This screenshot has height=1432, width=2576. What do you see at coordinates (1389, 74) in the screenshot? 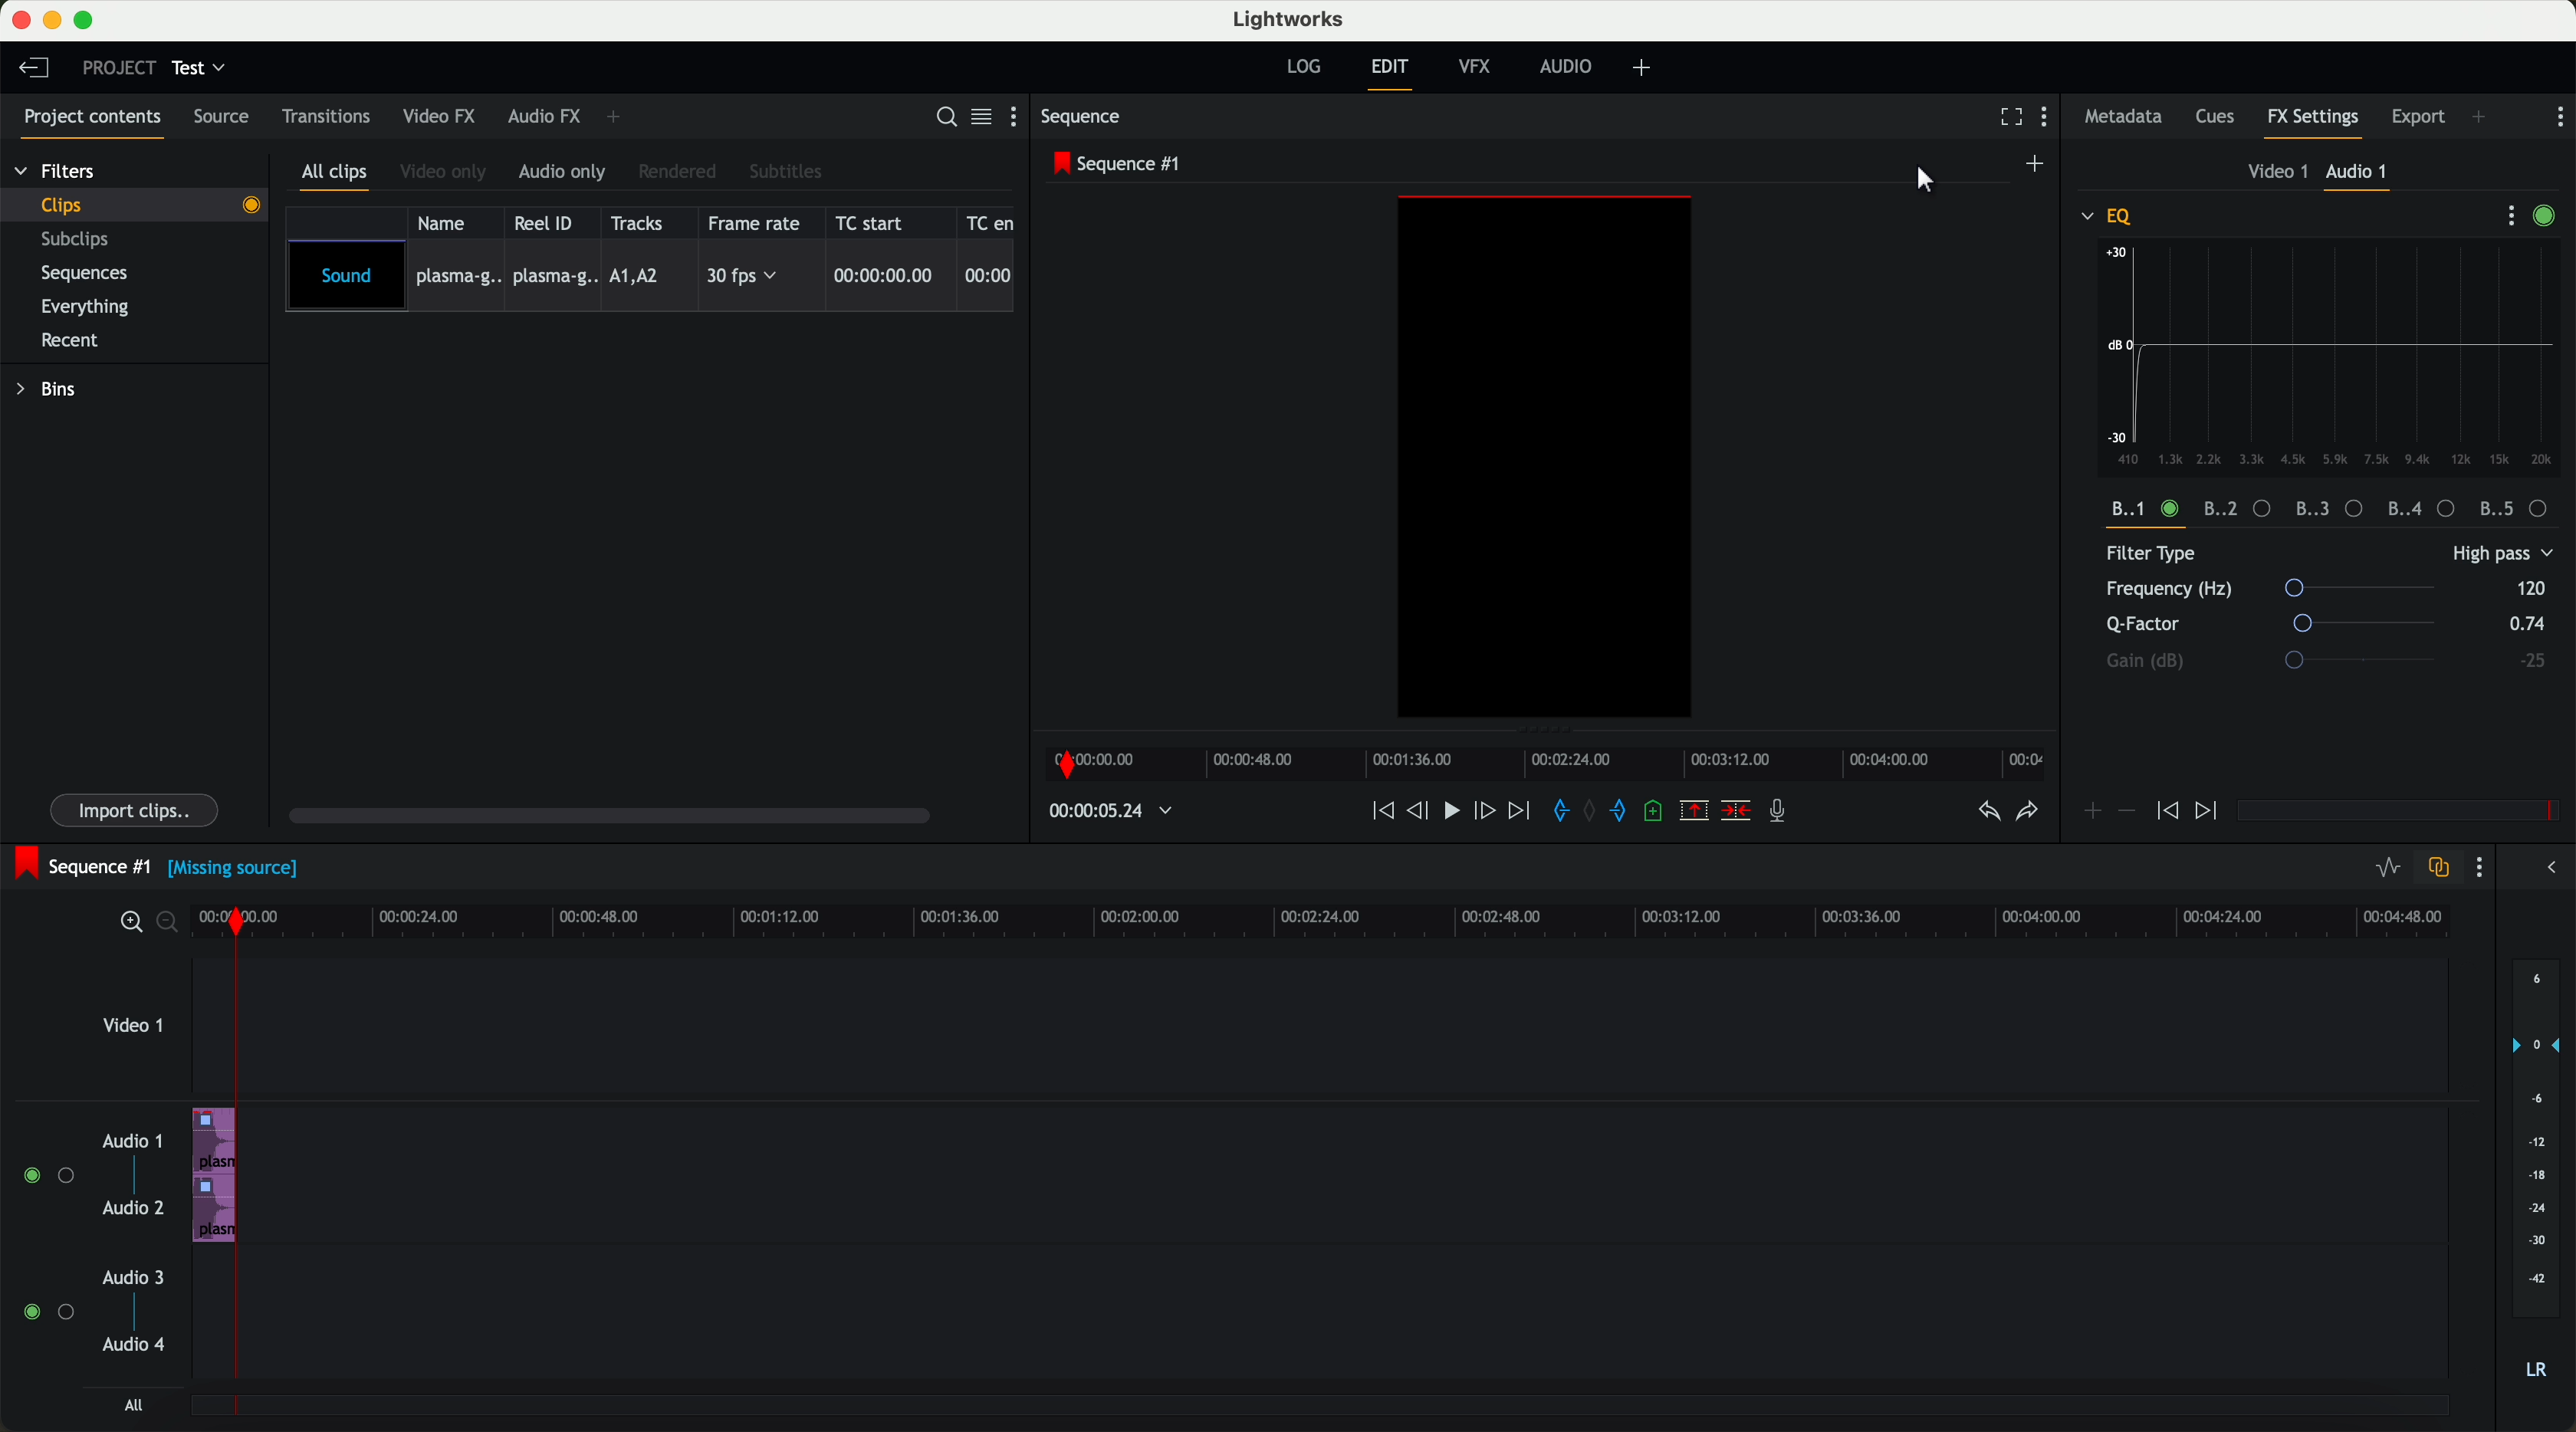
I see `exit` at bounding box center [1389, 74].